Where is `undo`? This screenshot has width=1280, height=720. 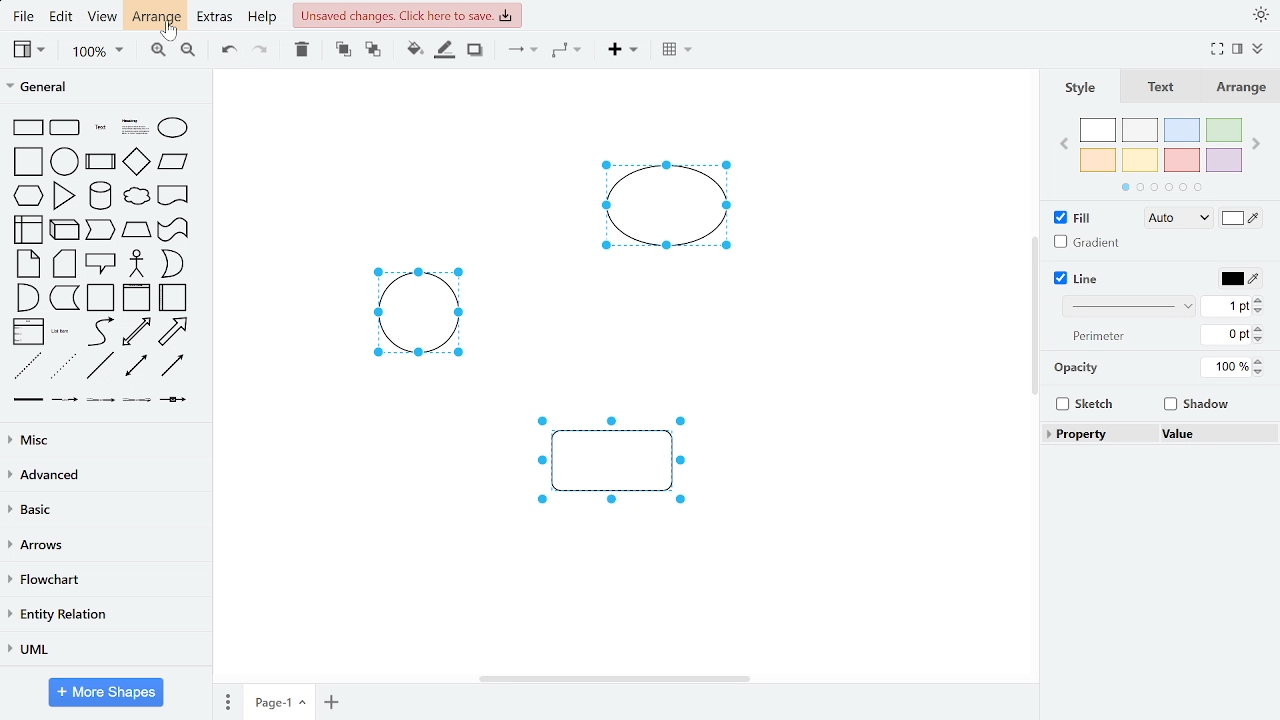 undo is located at coordinates (230, 51).